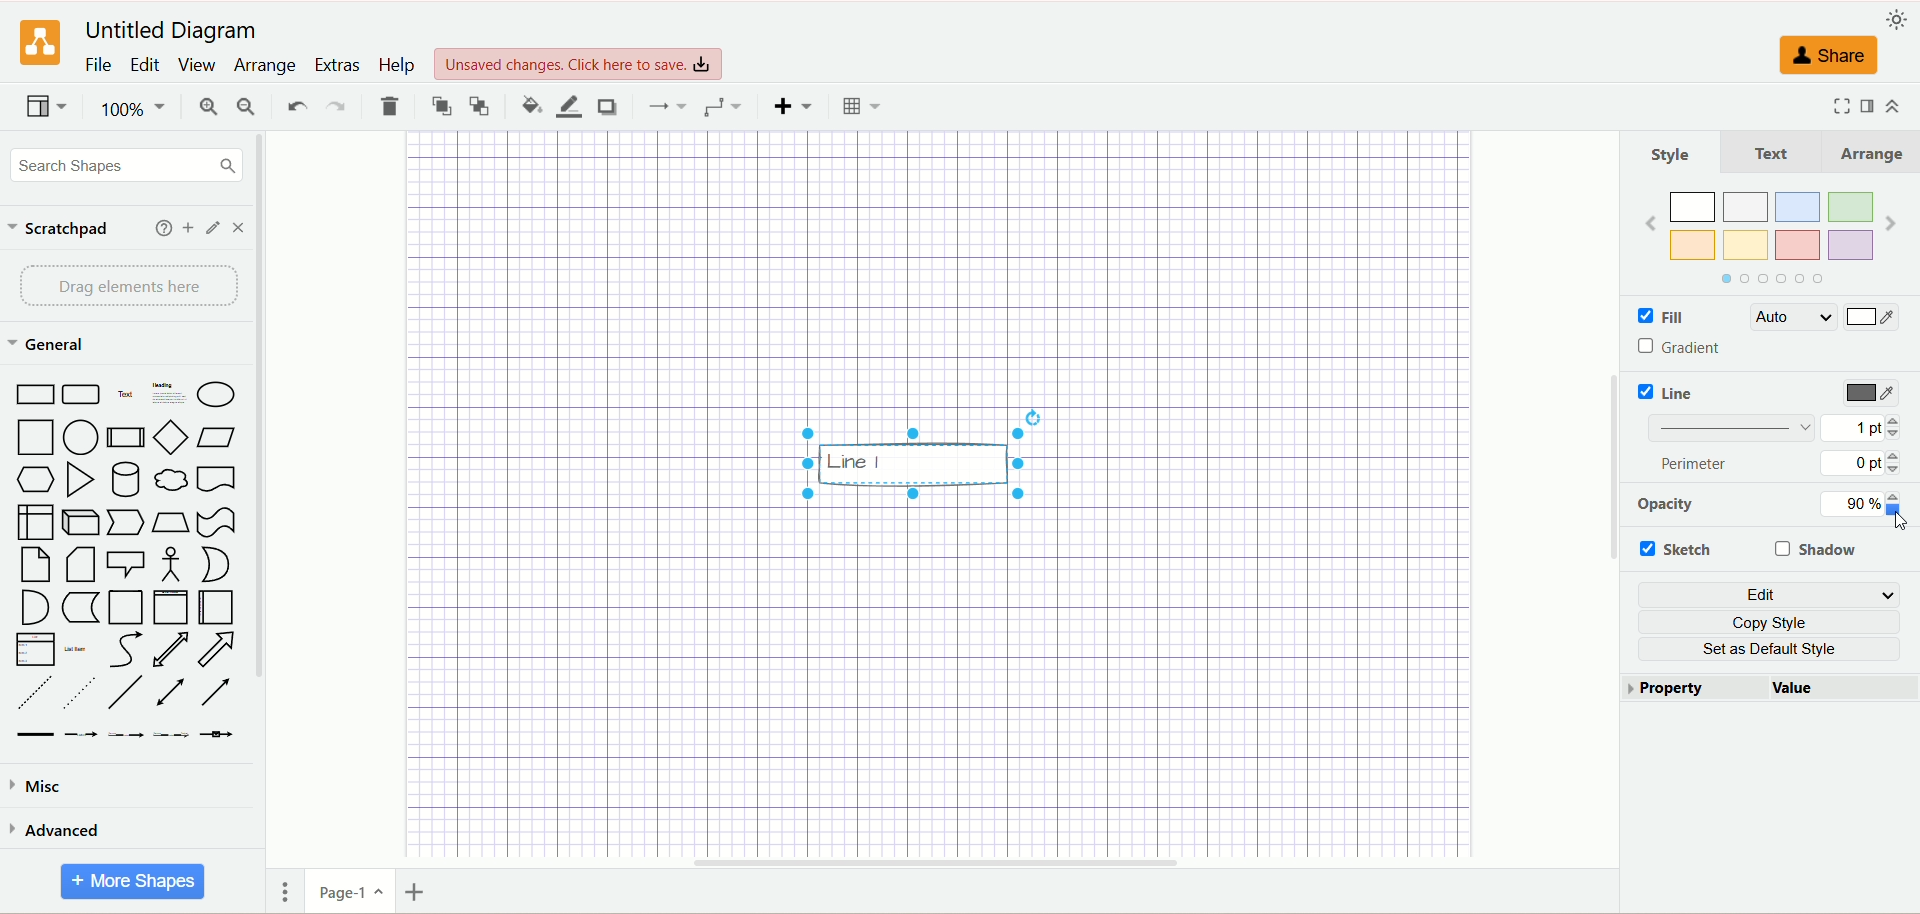 Image resolution: width=1920 pixels, height=914 pixels. I want to click on Trapezoid, so click(171, 524).